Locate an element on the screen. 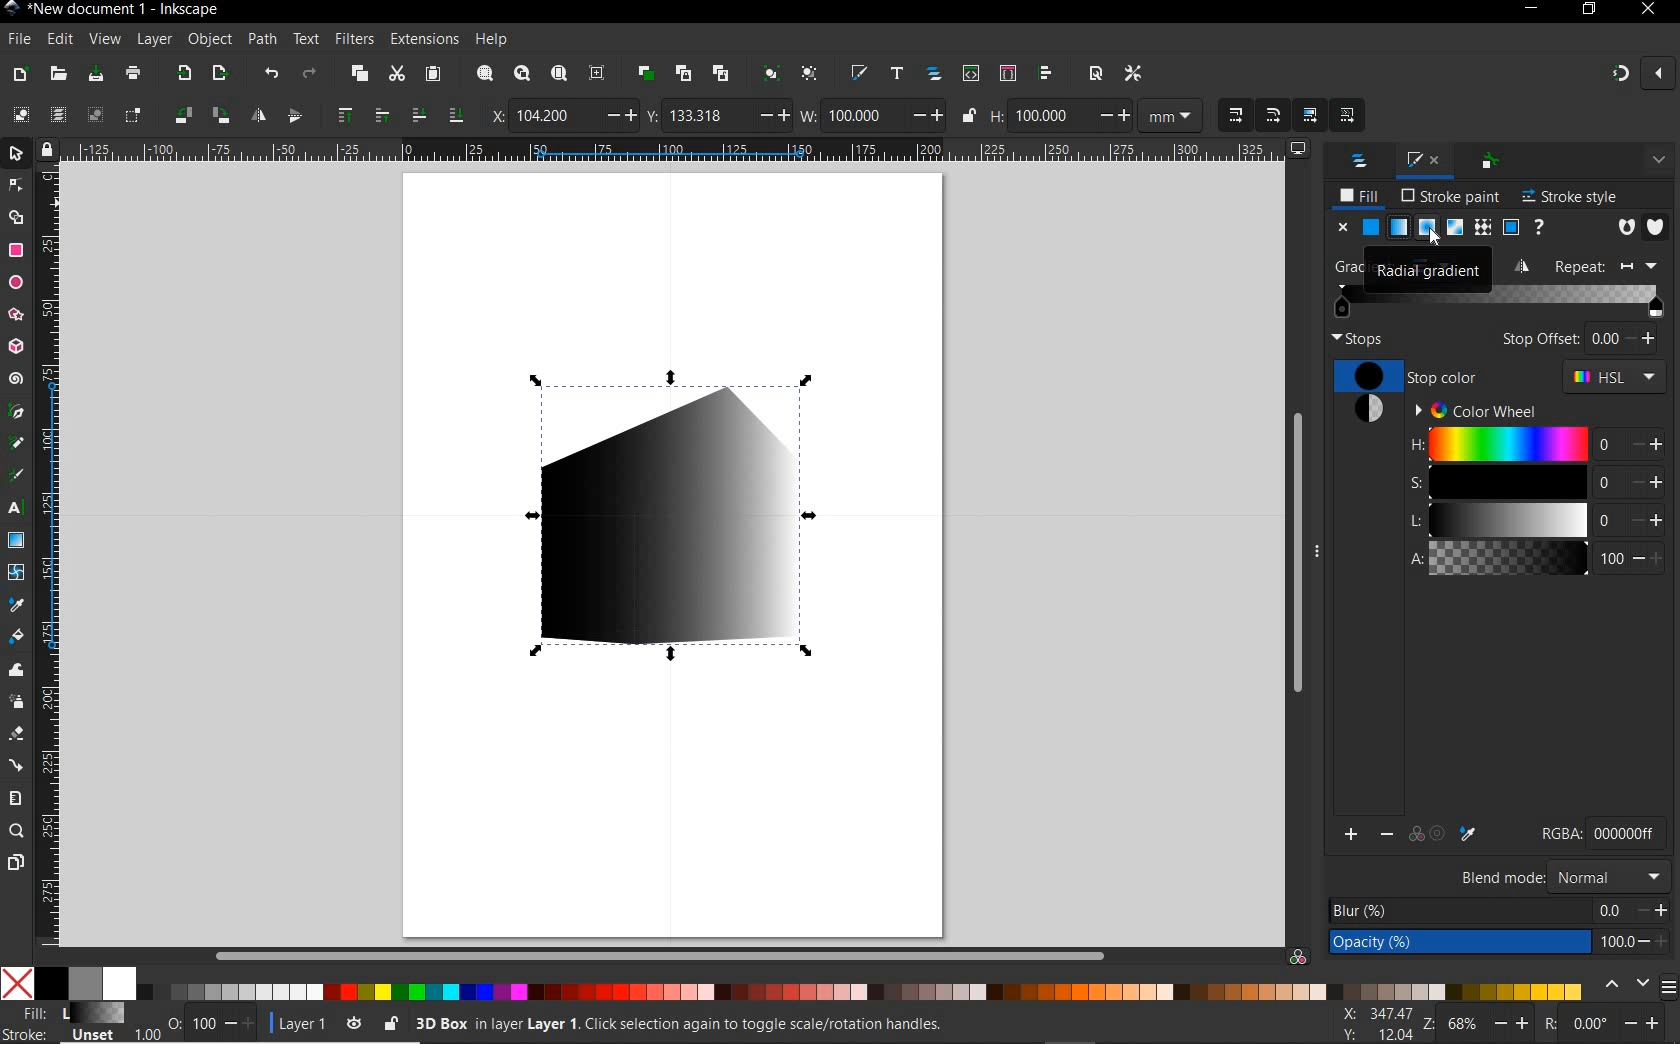  radial gradient is located at coordinates (1410, 269).